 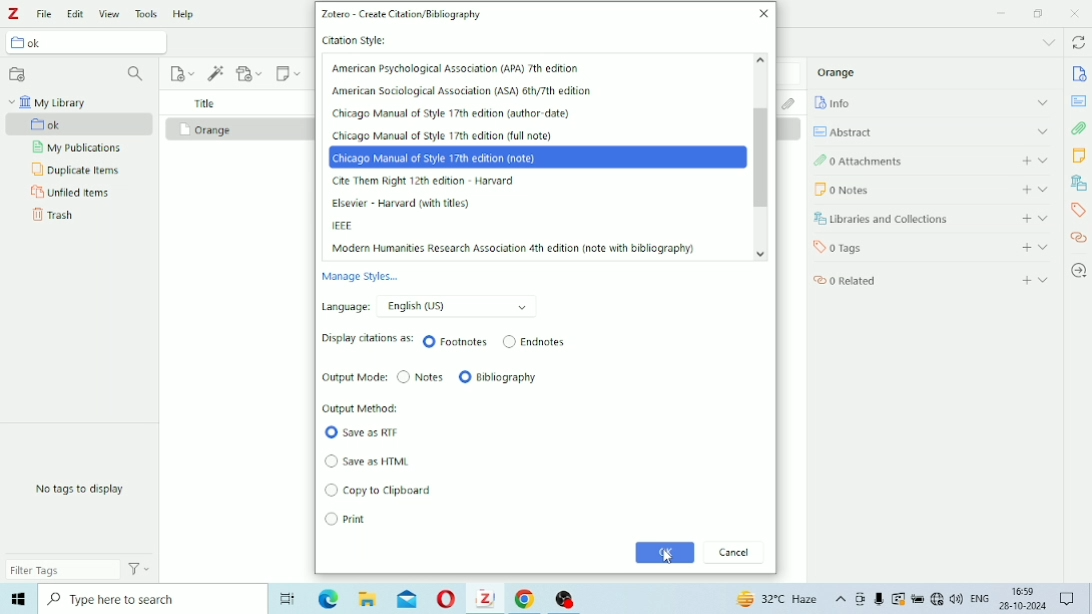 What do you see at coordinates (735, 553) in the screenshot?
I see `Cancel` at bounding box center [735, 553].